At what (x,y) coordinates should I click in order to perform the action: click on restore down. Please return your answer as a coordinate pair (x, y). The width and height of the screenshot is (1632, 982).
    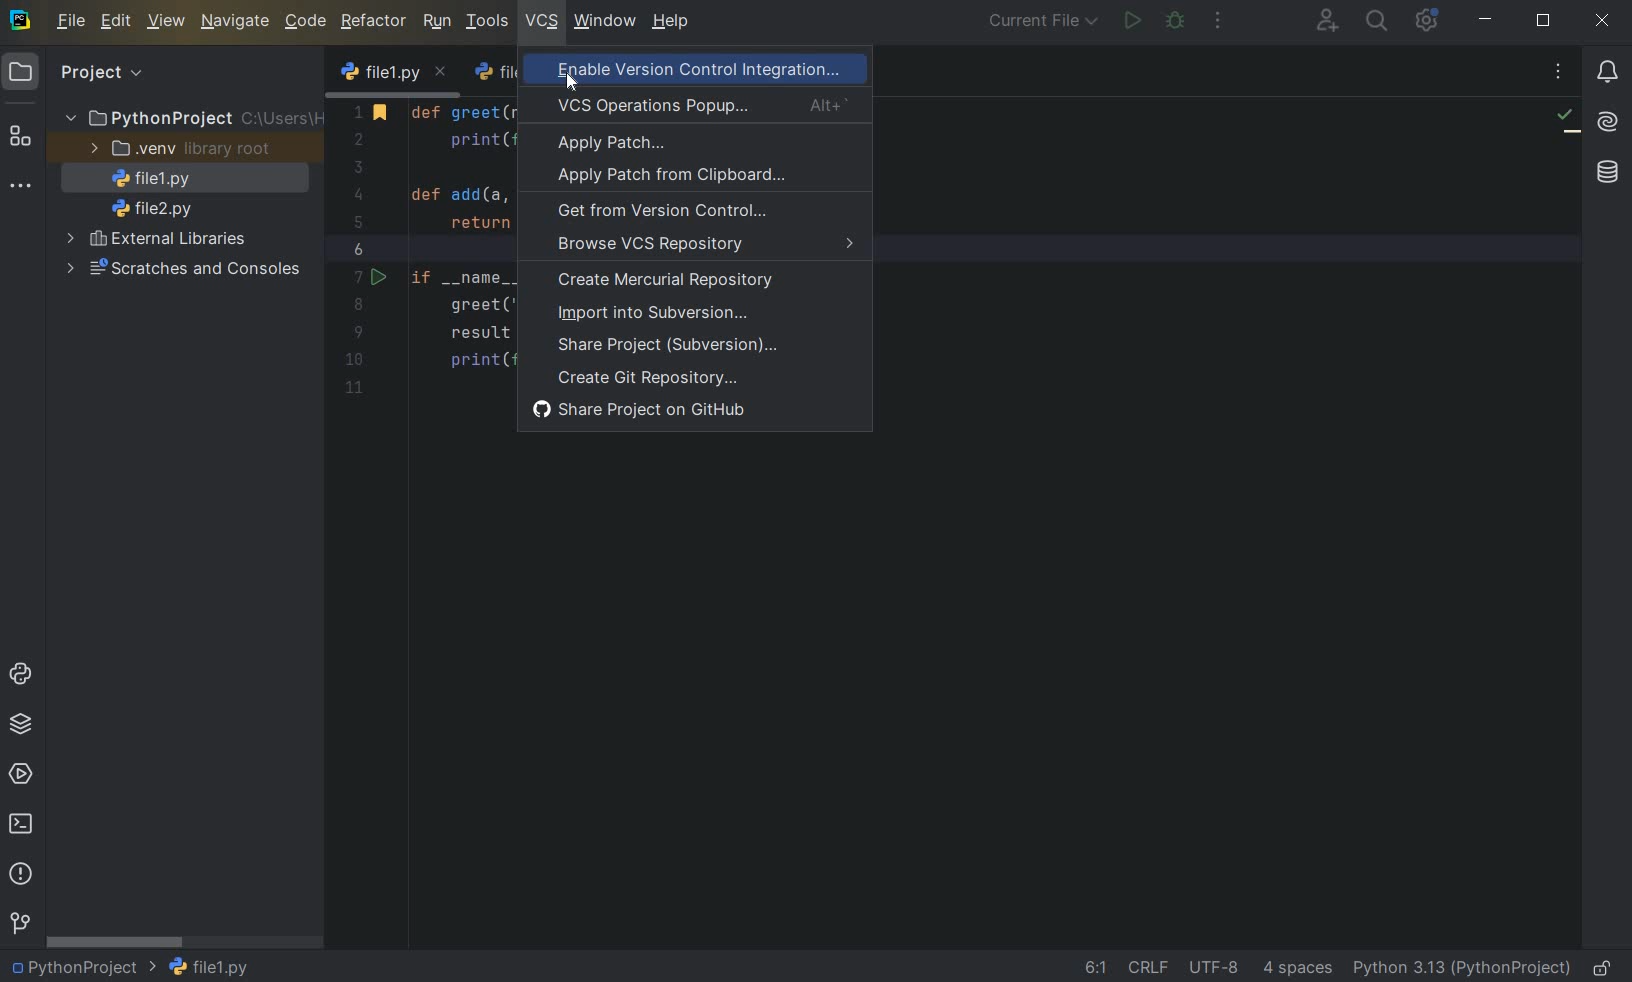
    Looking at the image, I should click on (1544, 21).